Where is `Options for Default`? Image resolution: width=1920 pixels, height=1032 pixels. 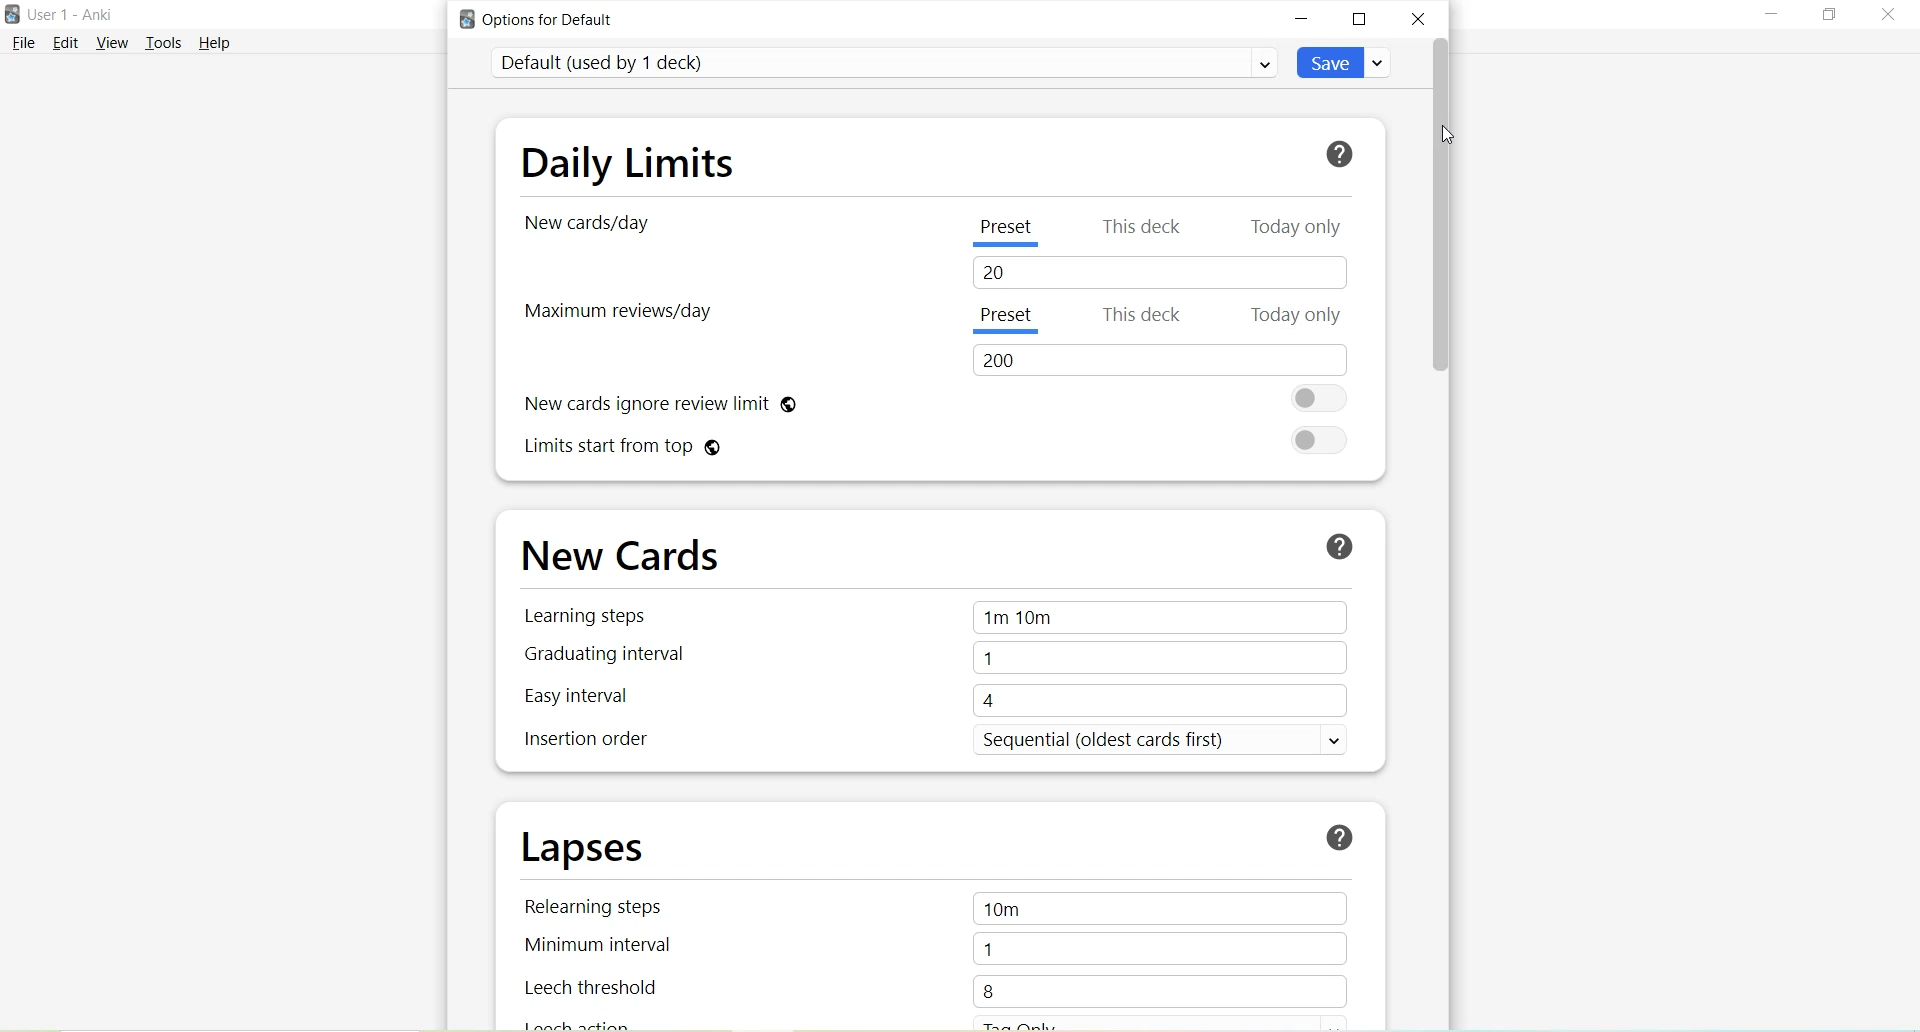 Options for Default is located at coordinates (544, 19).